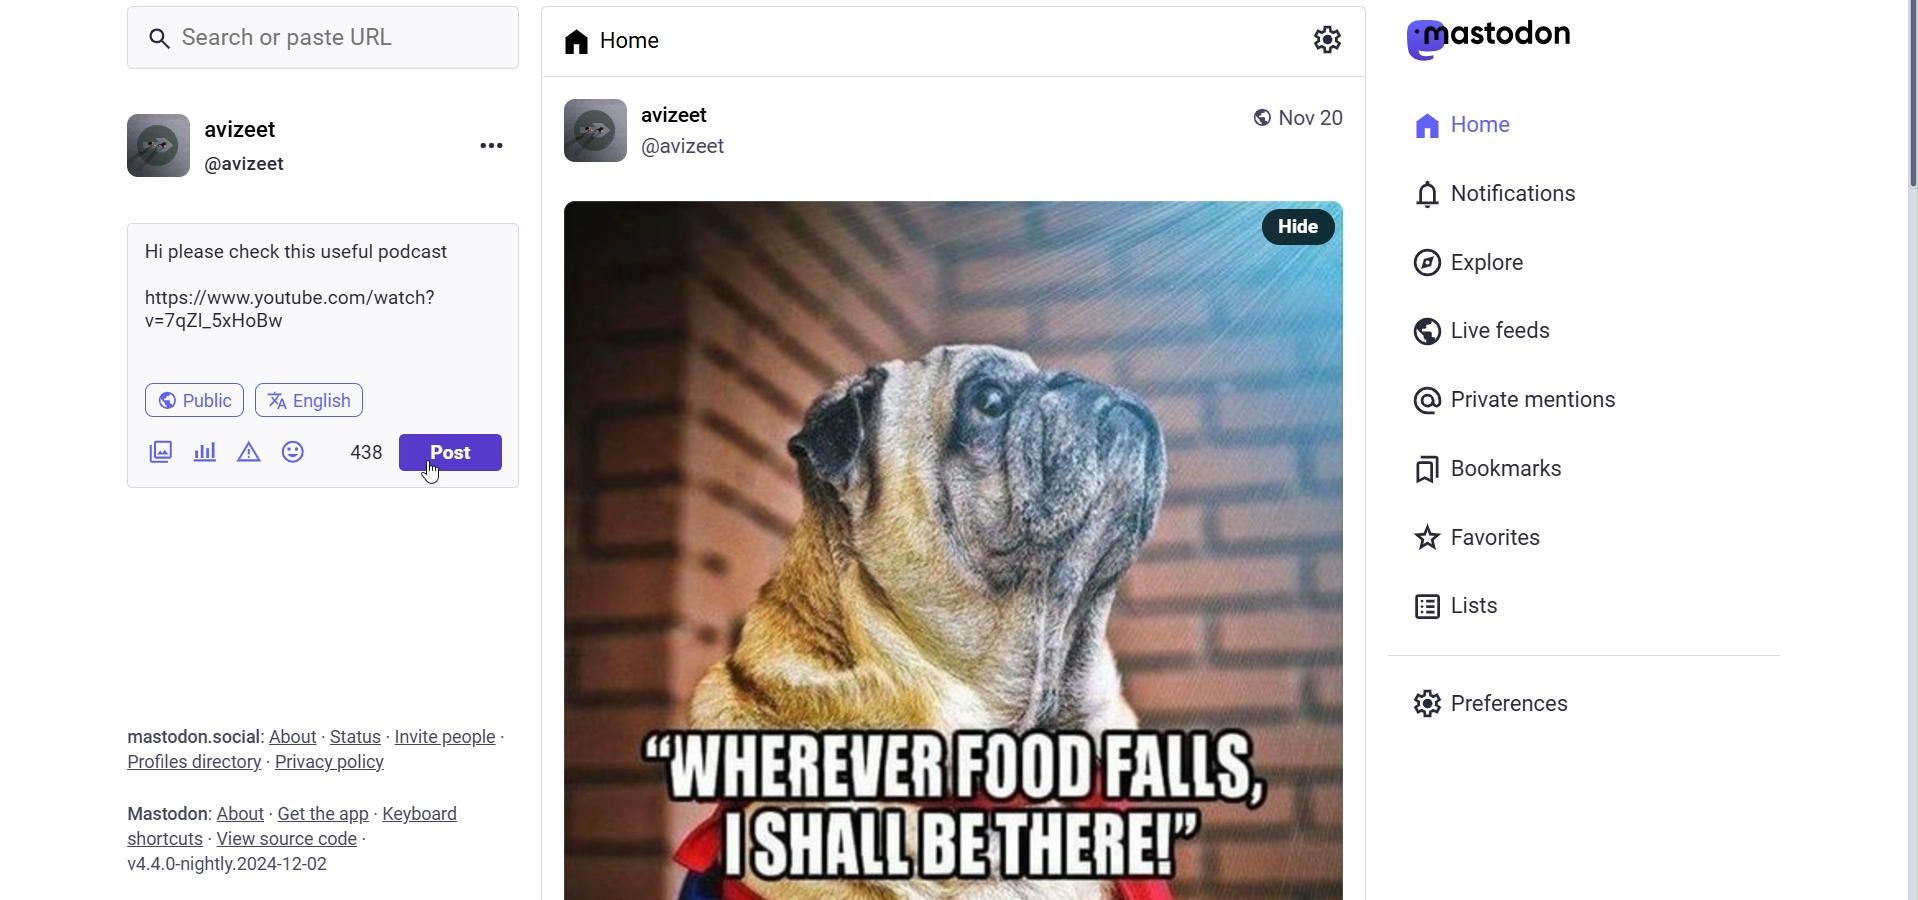  I want to click on mastodon, so click(164, 811).